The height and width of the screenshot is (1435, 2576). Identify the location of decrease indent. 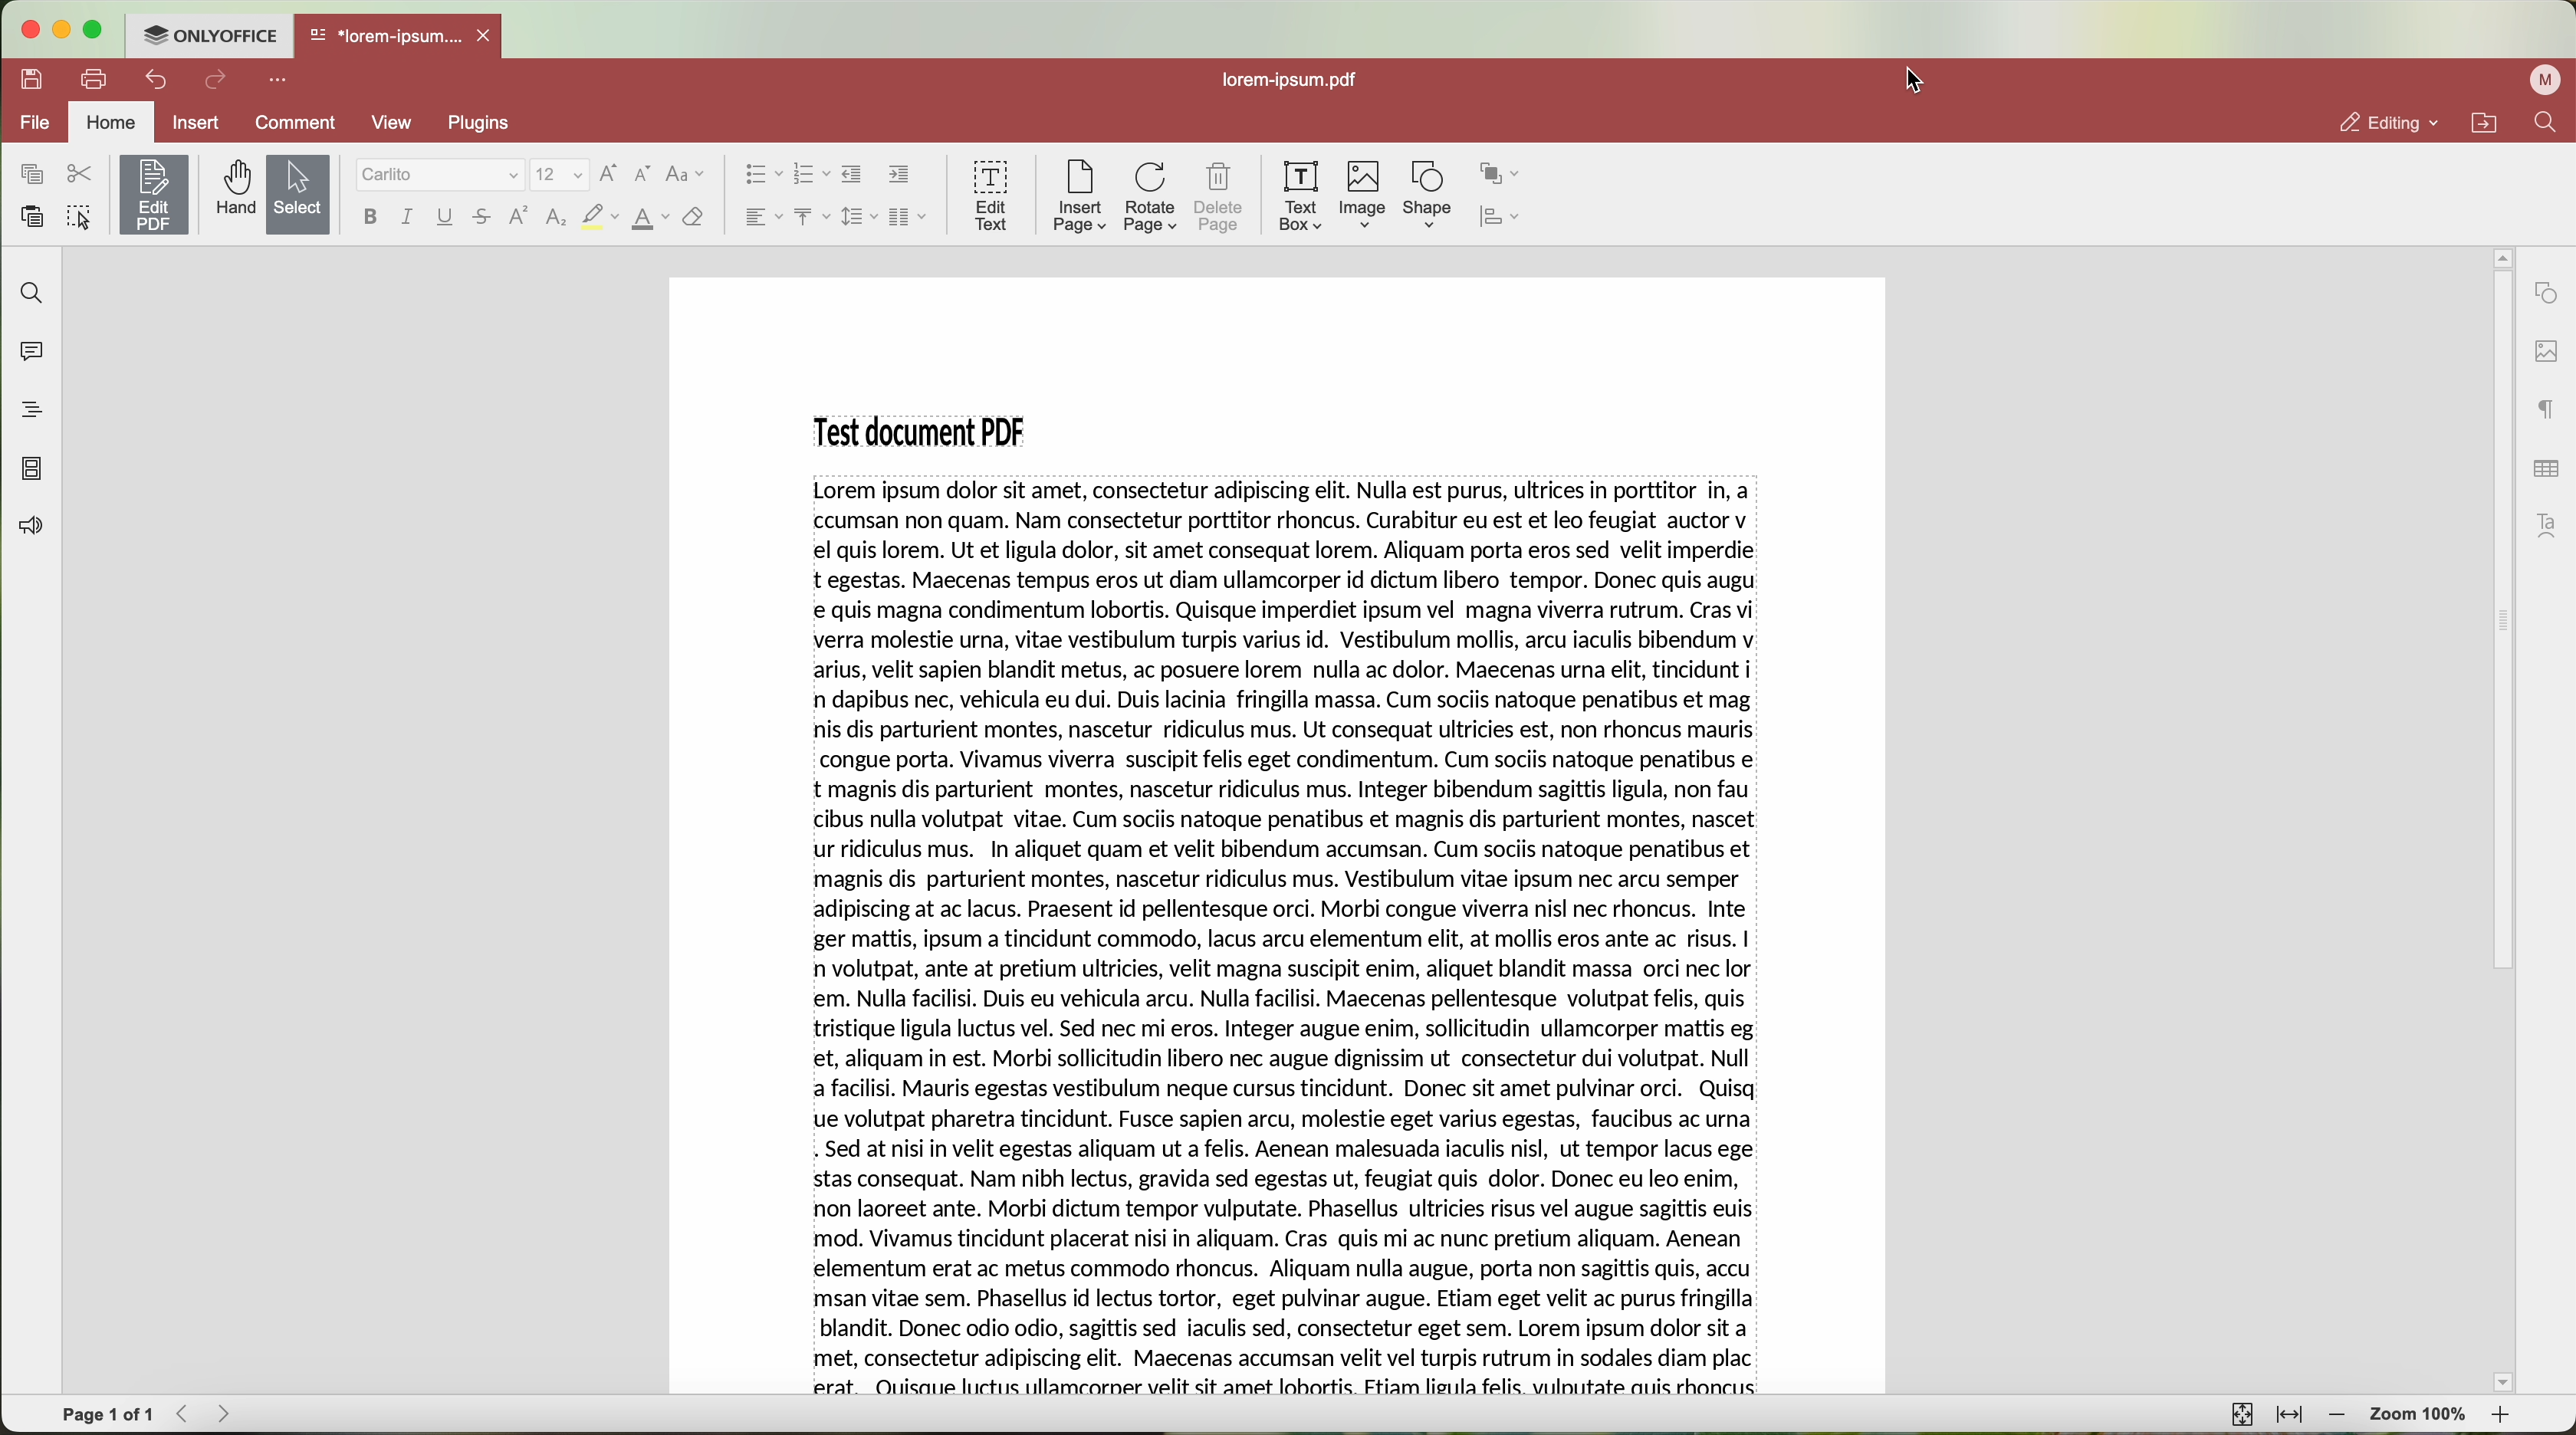
(855, 175).